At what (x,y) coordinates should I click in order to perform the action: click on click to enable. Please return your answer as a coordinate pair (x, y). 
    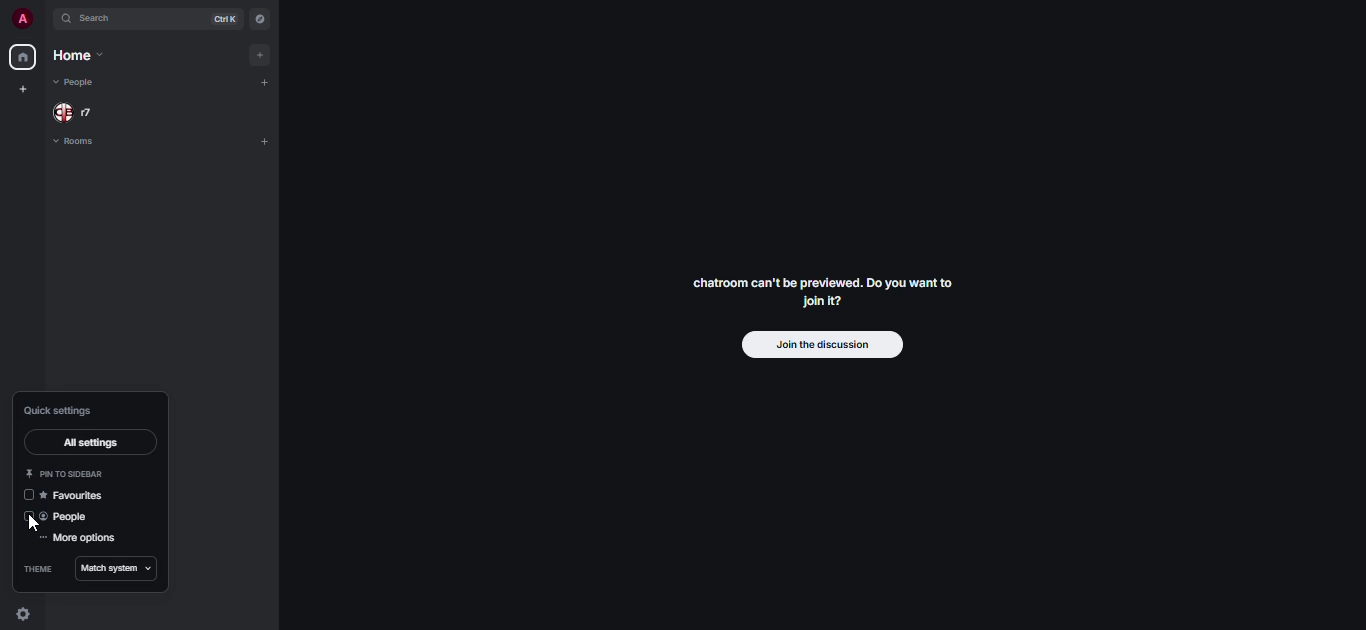
    Looking at the image, I should click on (28, 496).